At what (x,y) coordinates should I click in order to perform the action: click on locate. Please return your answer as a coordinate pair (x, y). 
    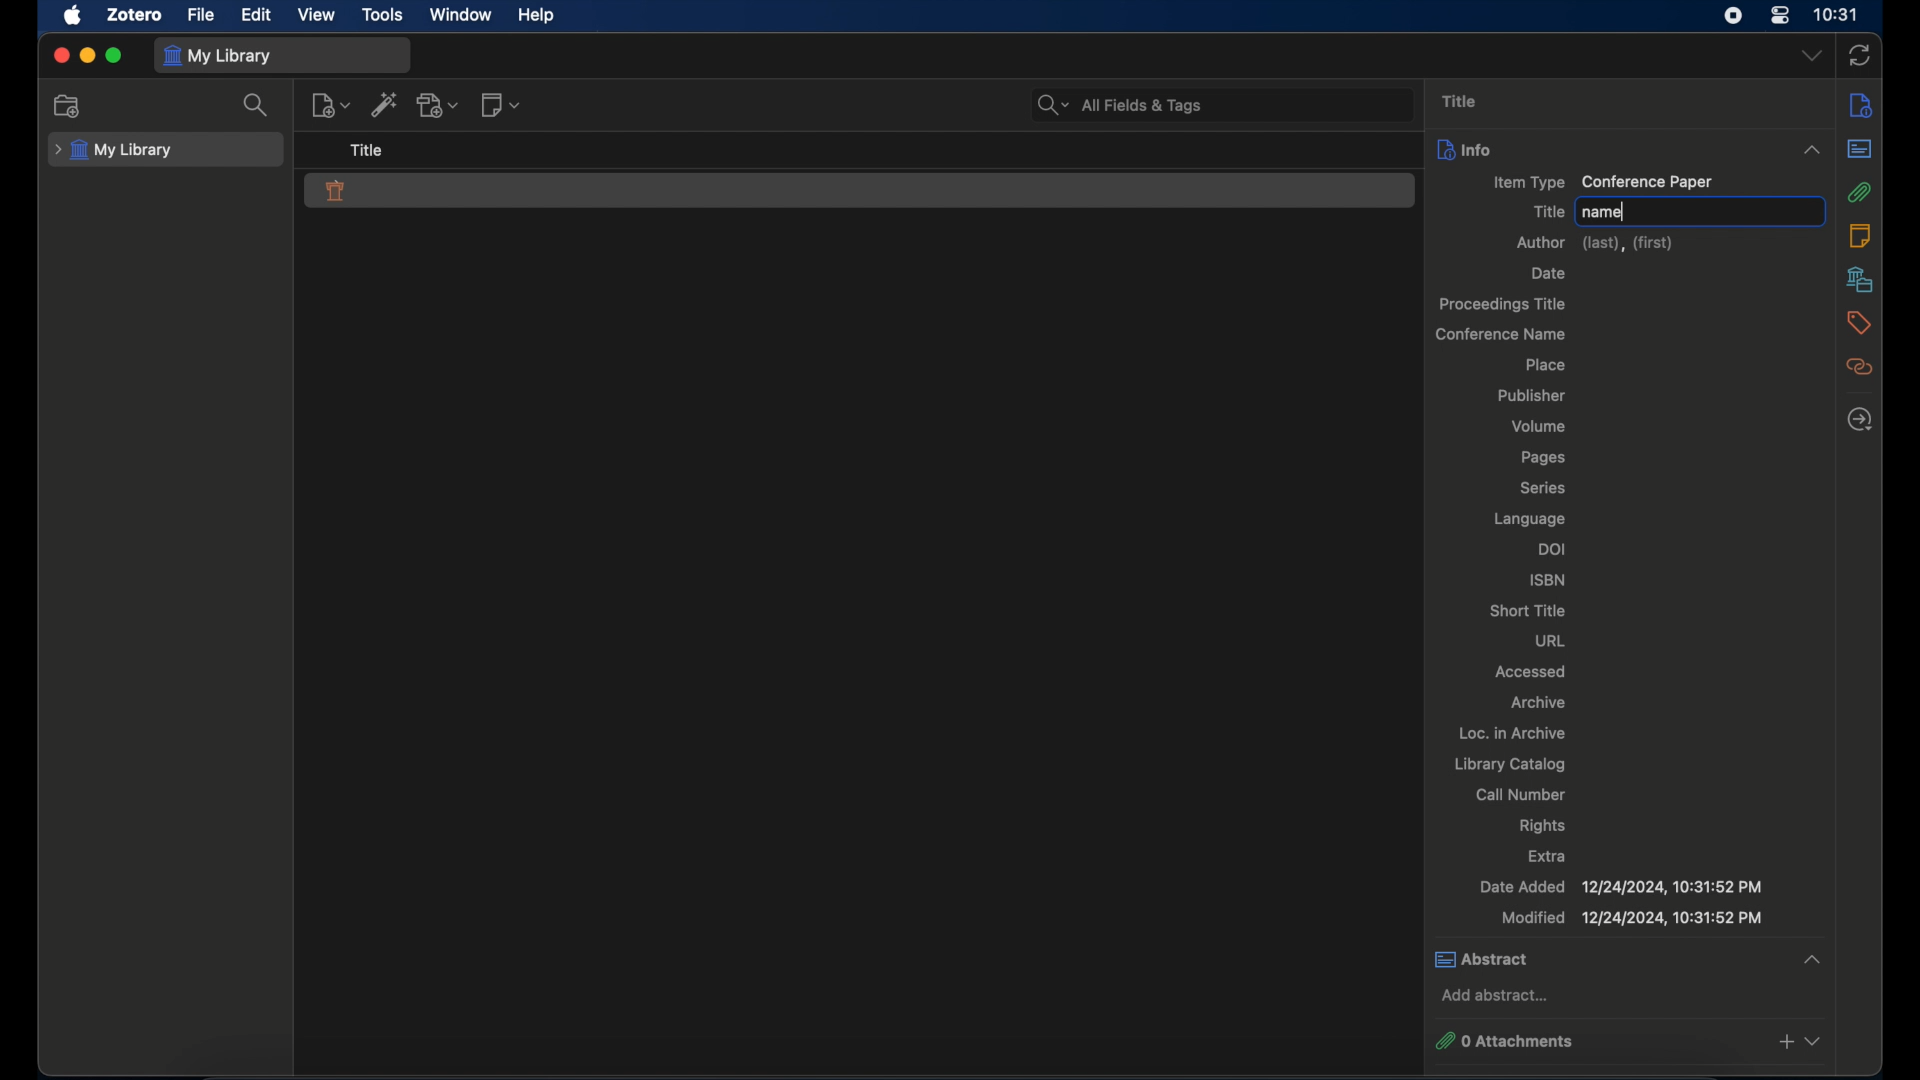
    Looking at the image, I should click on (1860, 418).